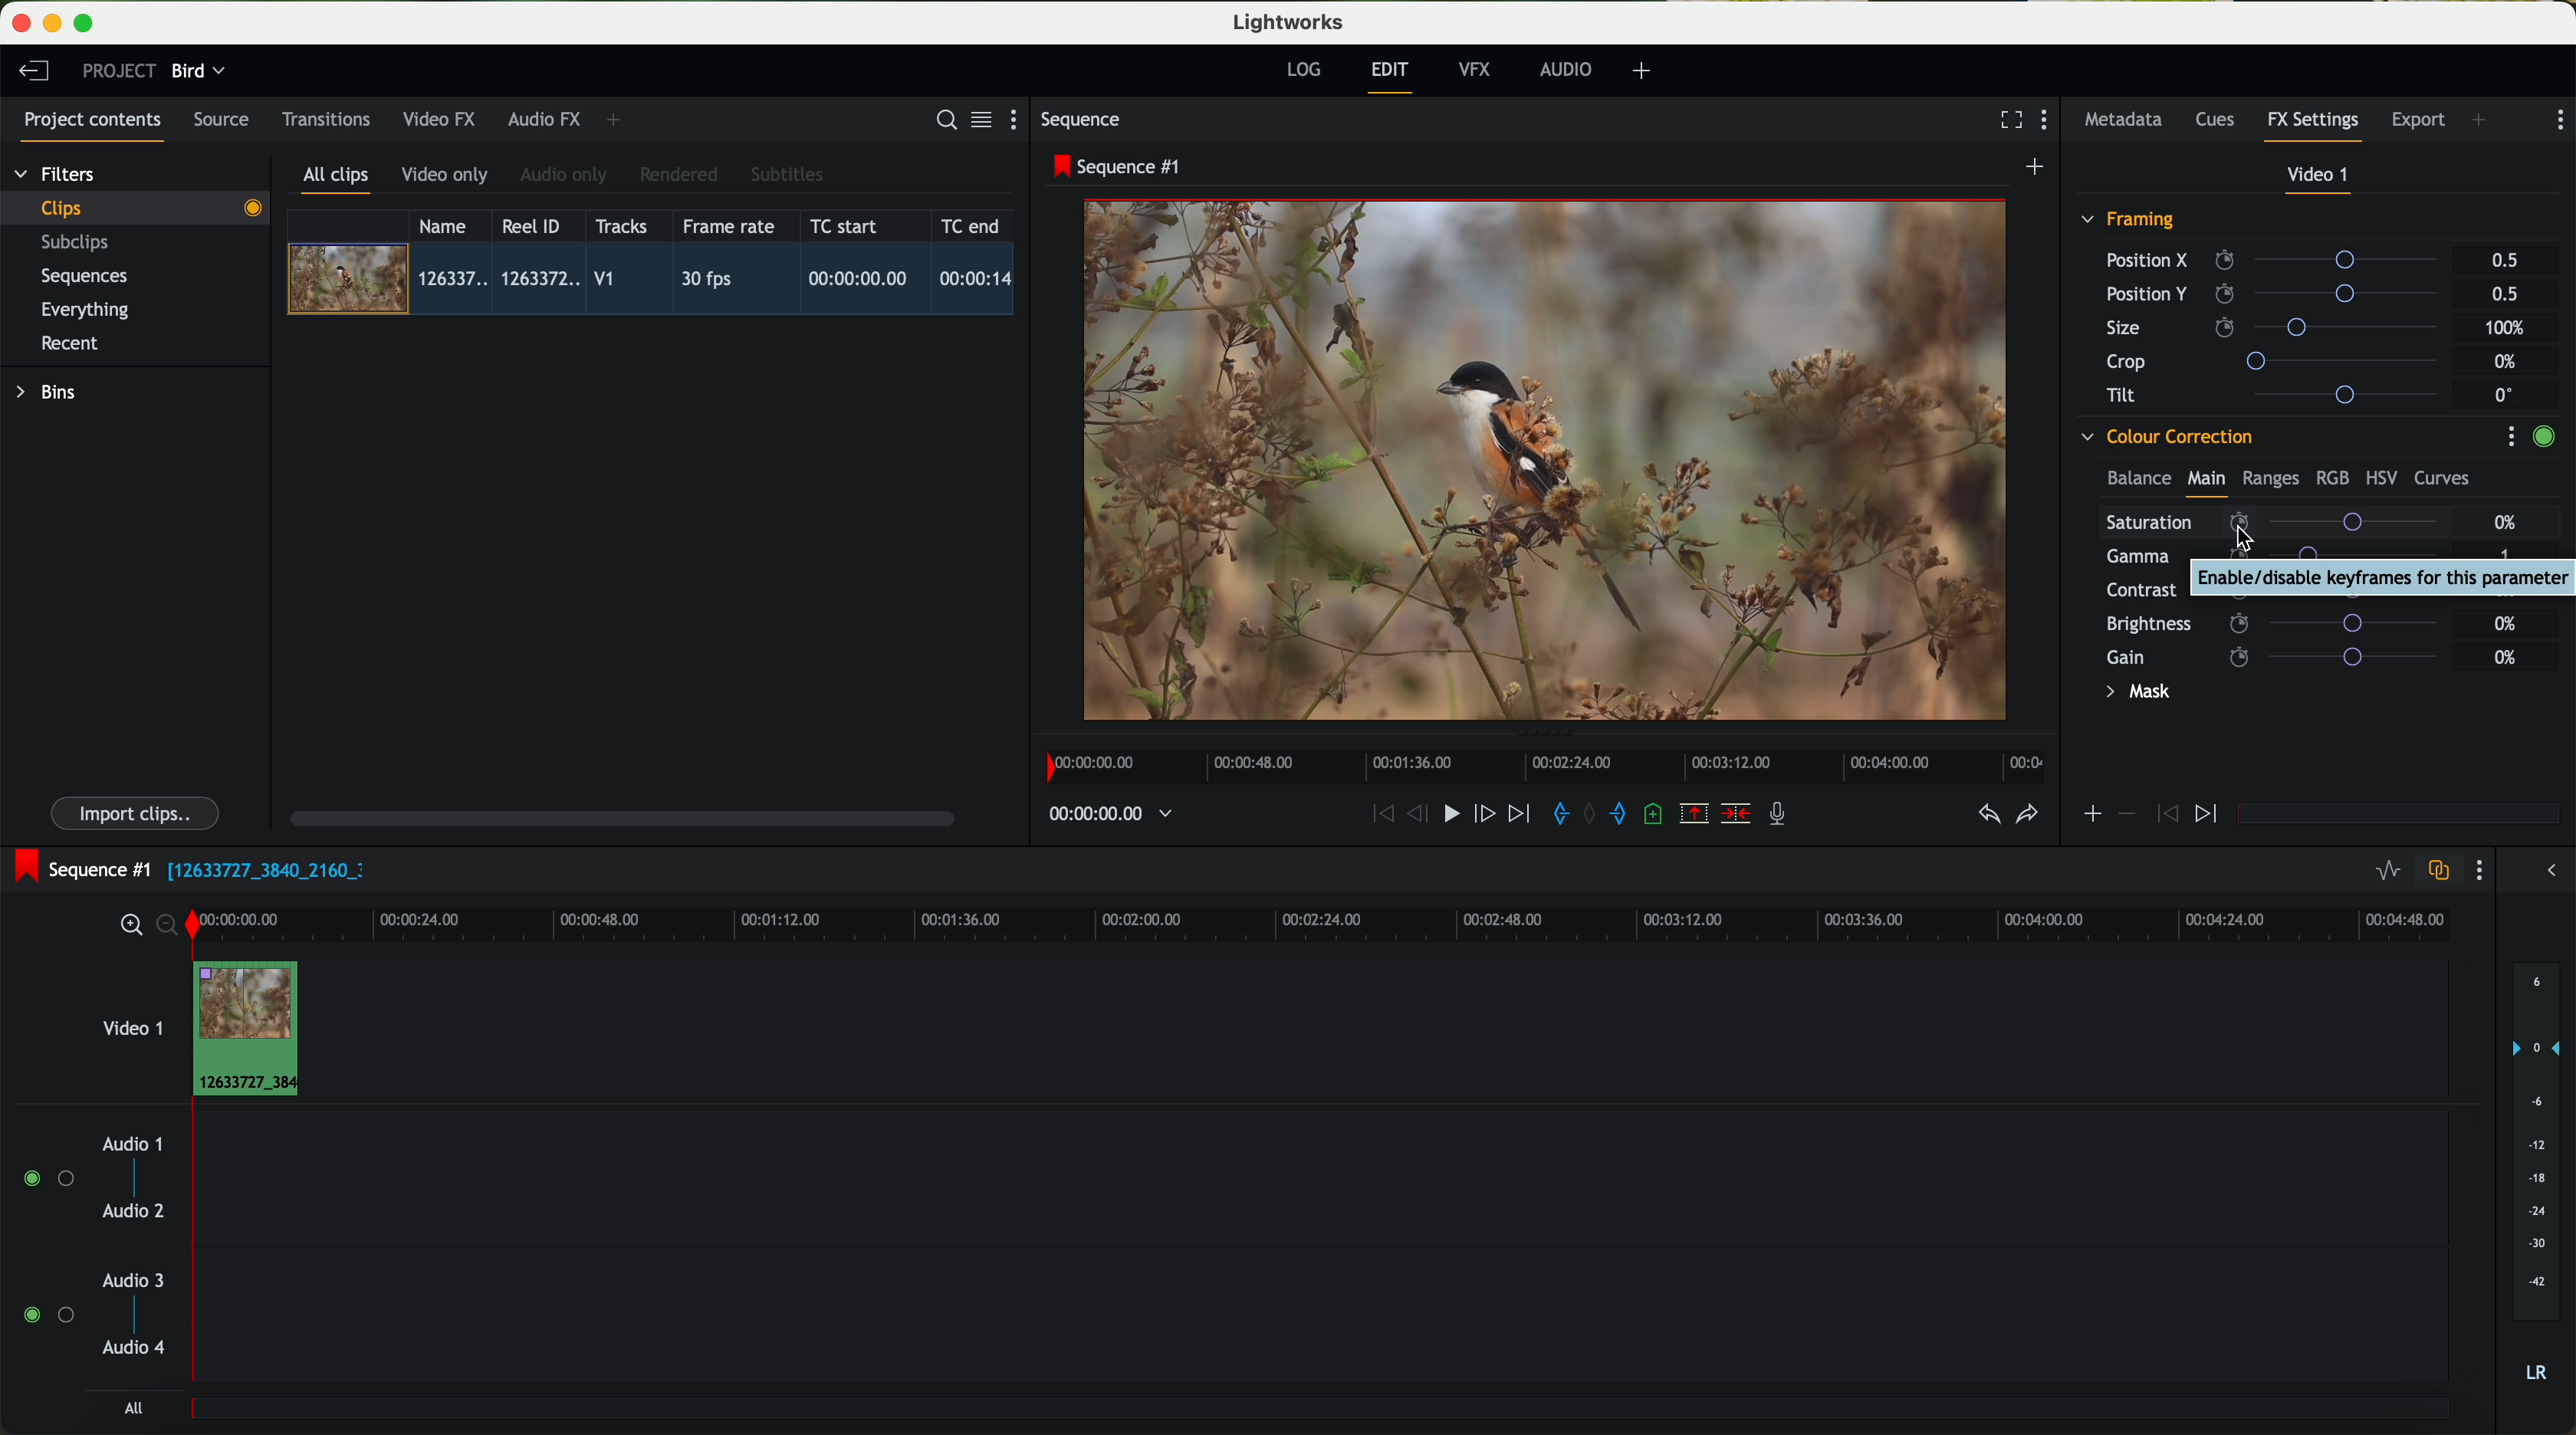  I want to click on tracks, so click(618, 227).